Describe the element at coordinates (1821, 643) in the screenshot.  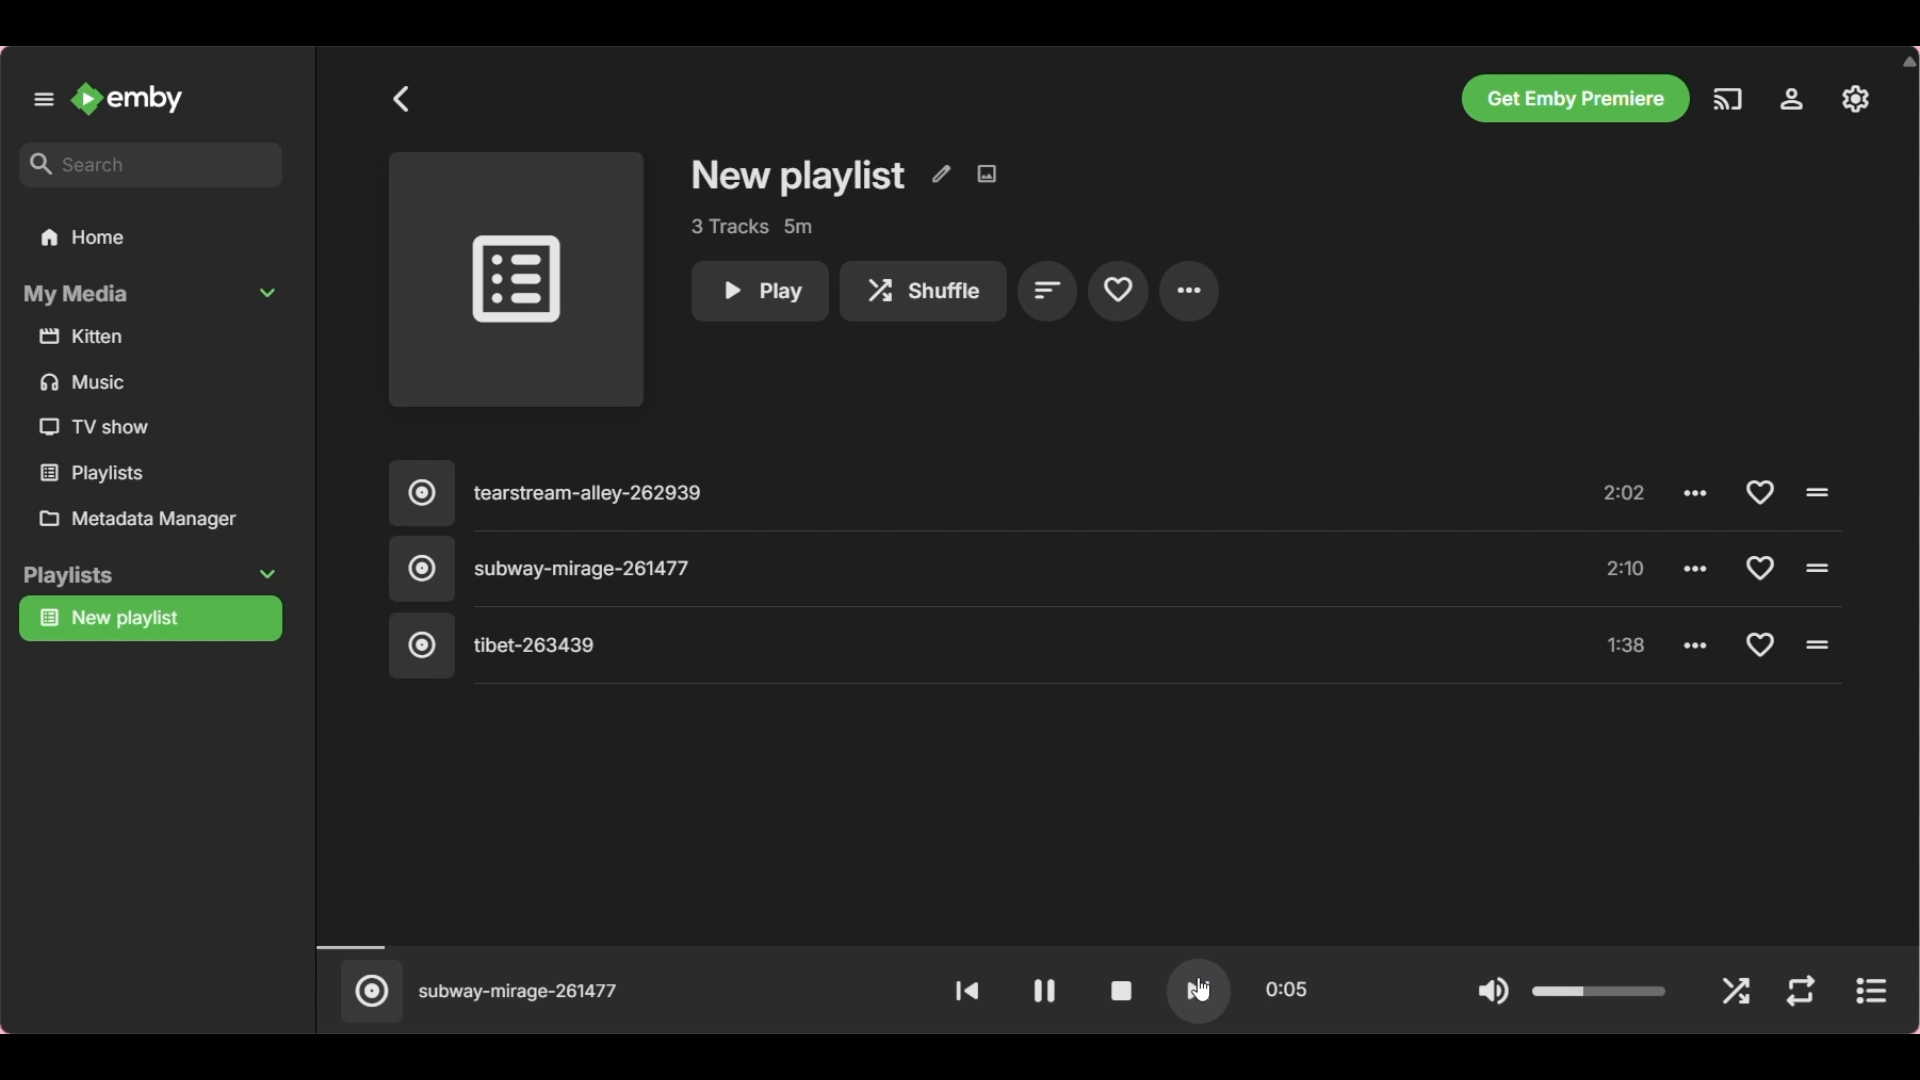
I see `click to play` at that location.